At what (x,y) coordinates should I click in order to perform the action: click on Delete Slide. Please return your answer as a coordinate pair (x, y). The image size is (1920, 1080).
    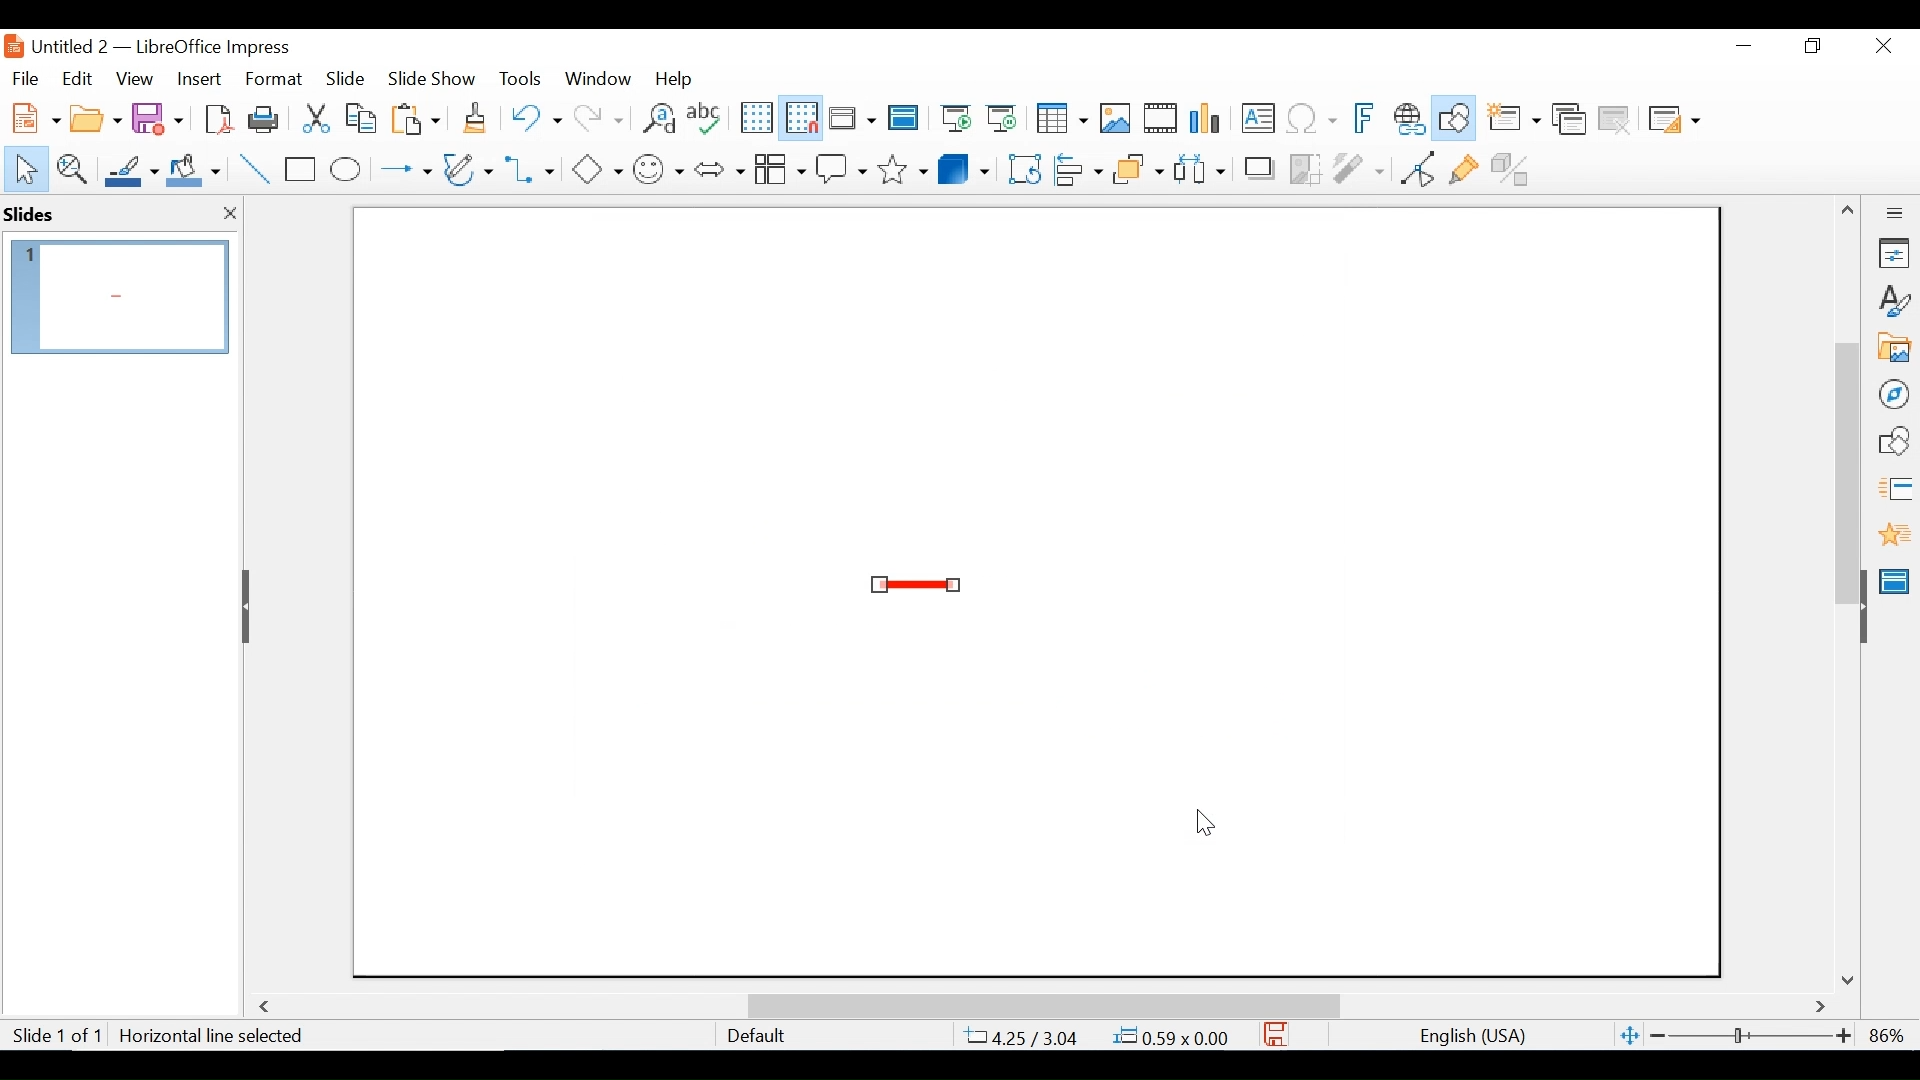
    Looking at the image, I should click on (1613, 120).